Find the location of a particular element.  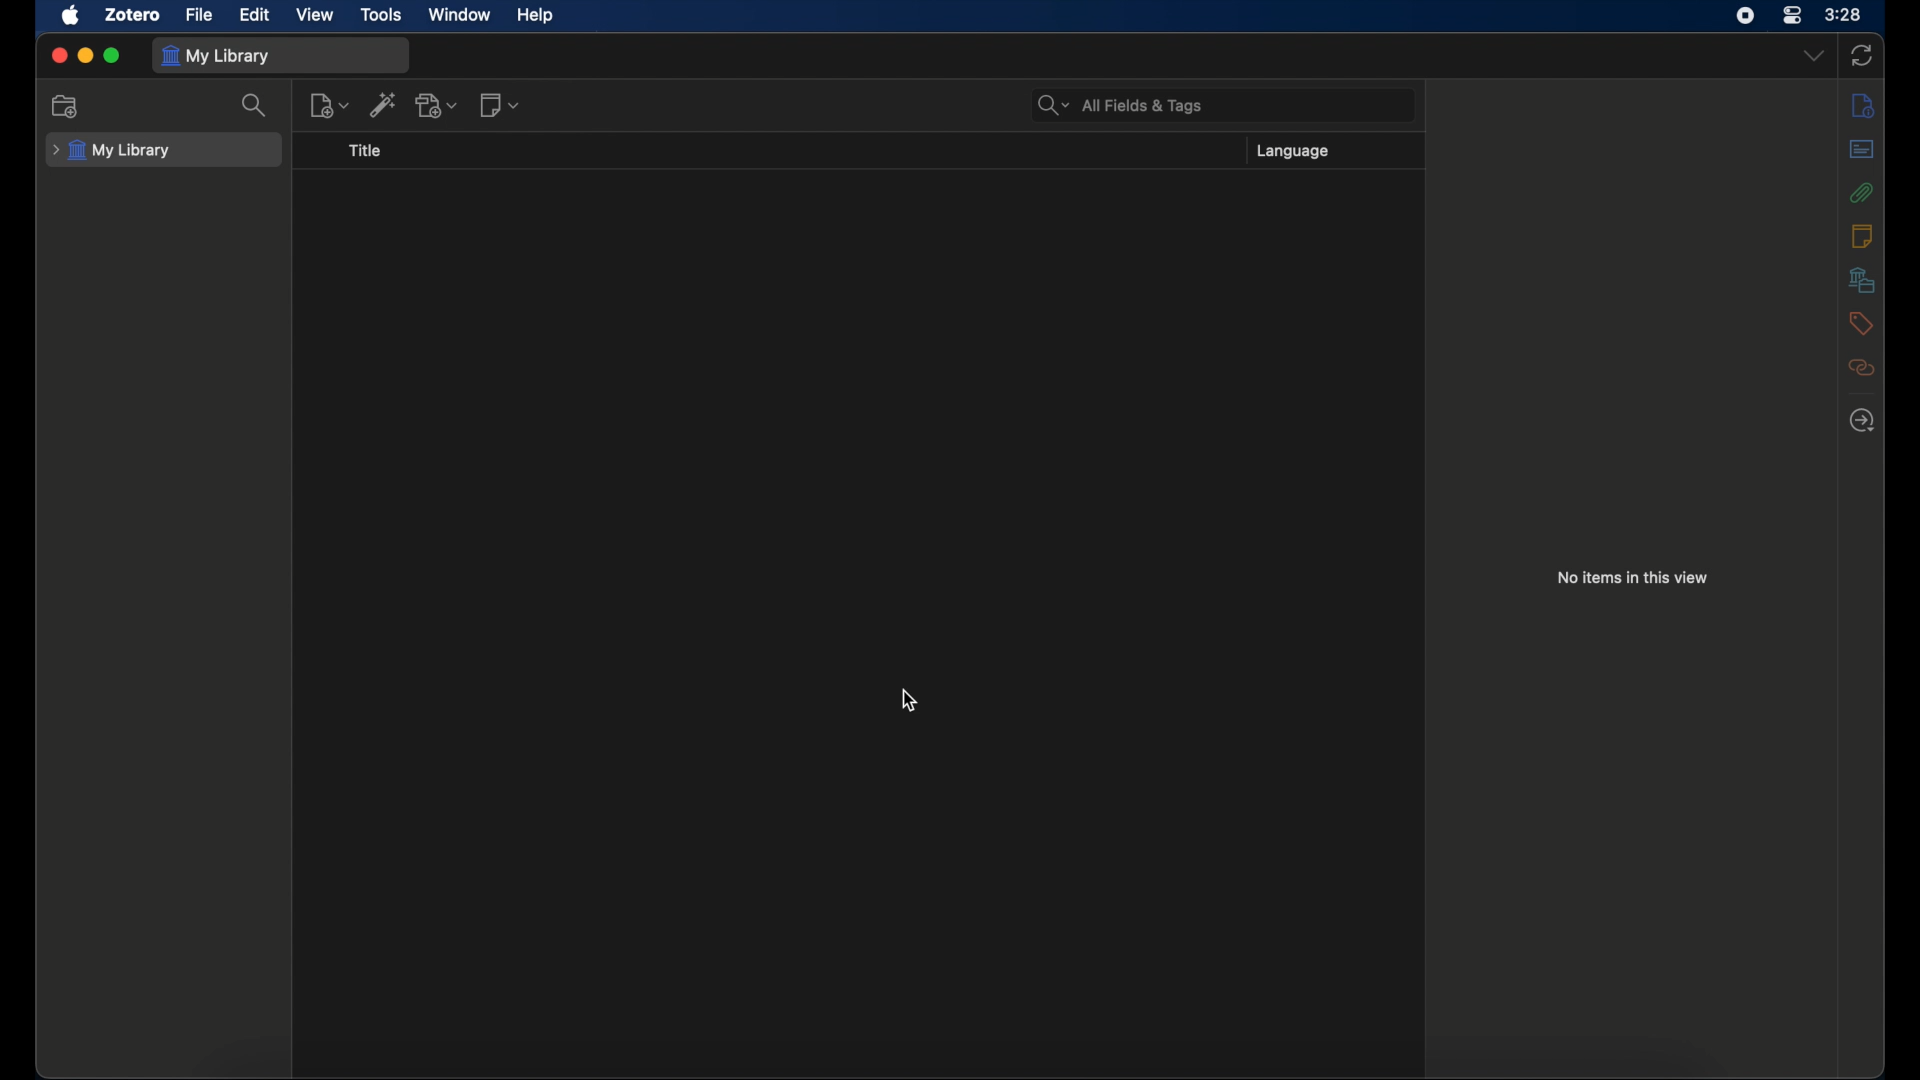

apple is located at coordinates (71, 15).